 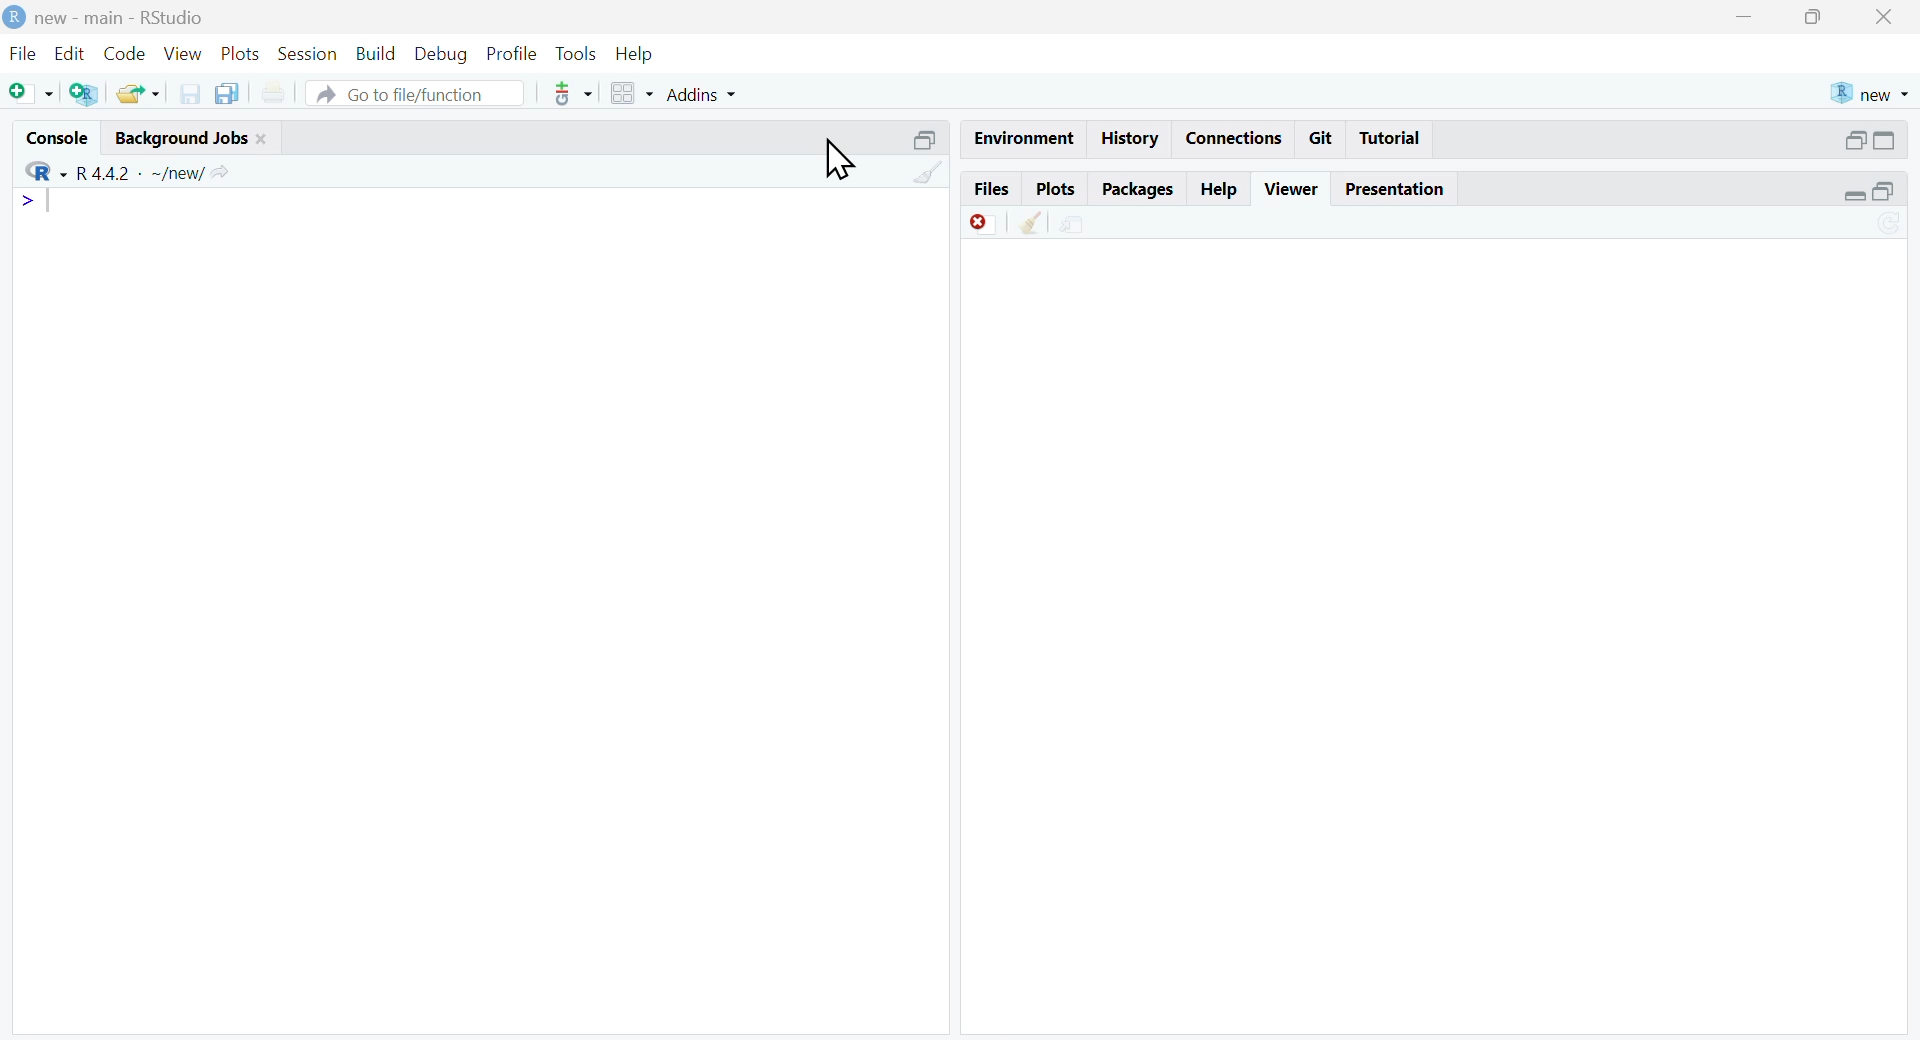 I want to click on save, so click(x=191, y=93).